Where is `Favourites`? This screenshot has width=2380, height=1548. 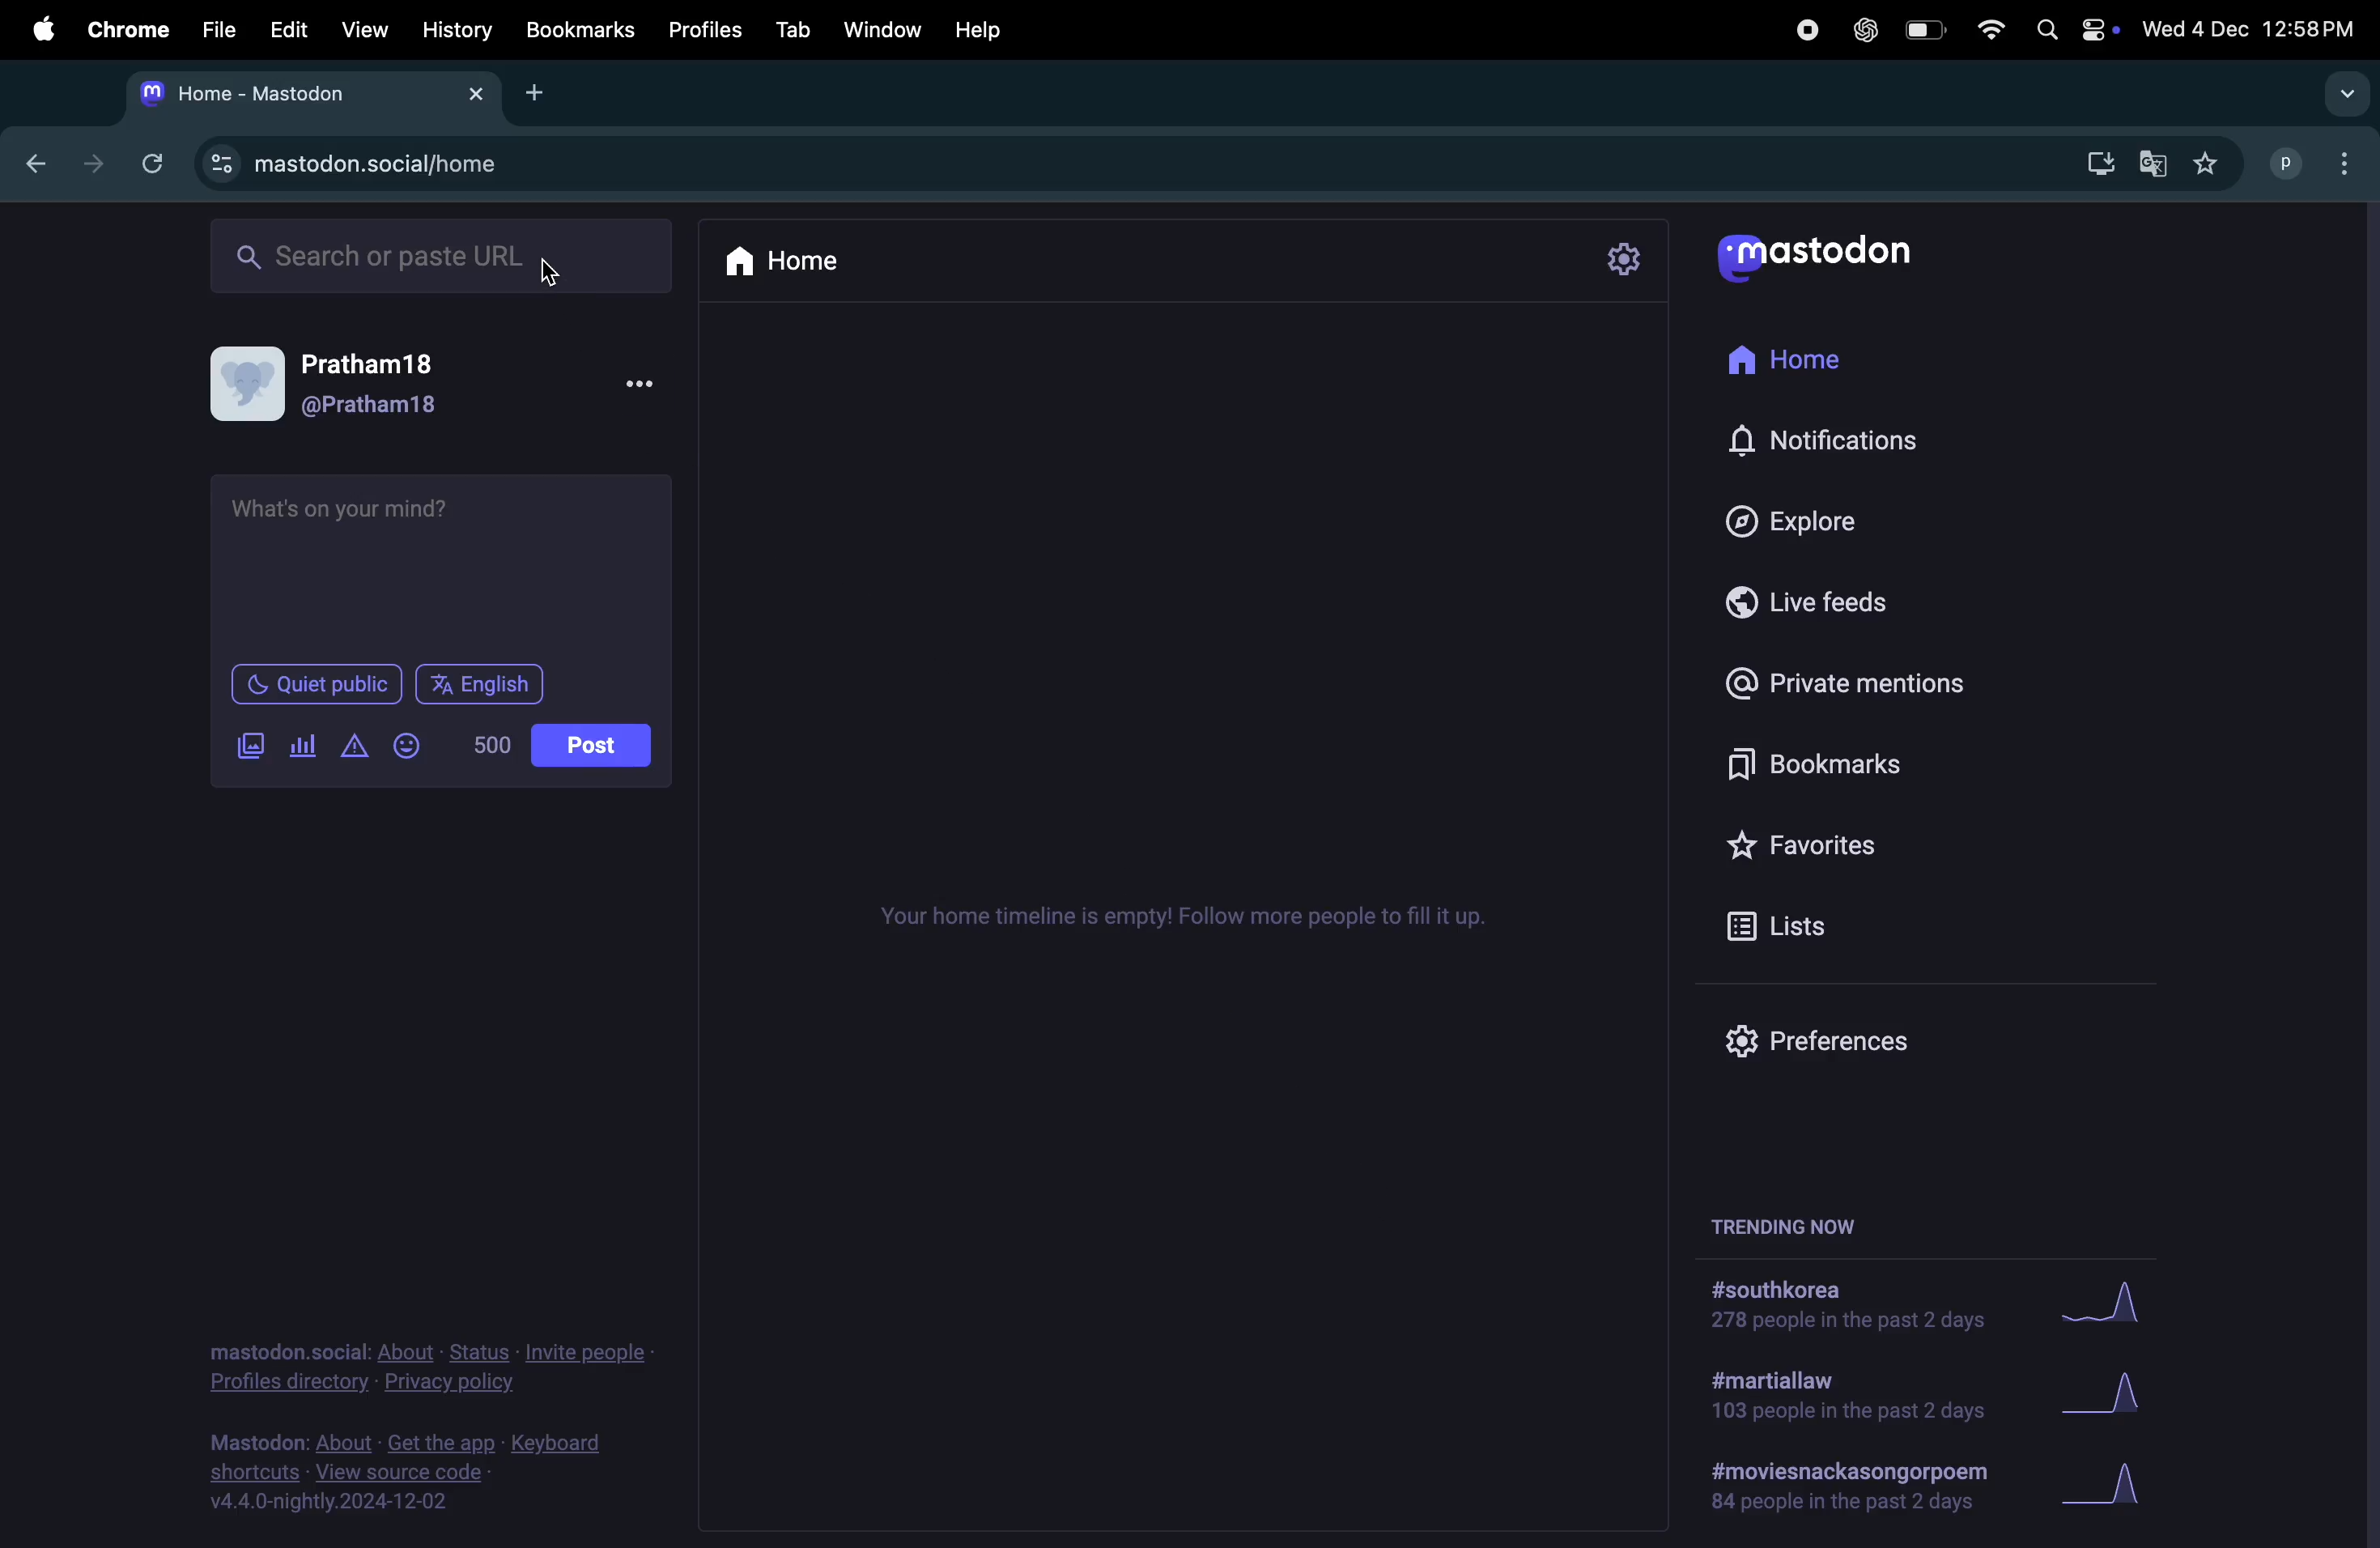 Favourites is located at coordinates (1818, 845).